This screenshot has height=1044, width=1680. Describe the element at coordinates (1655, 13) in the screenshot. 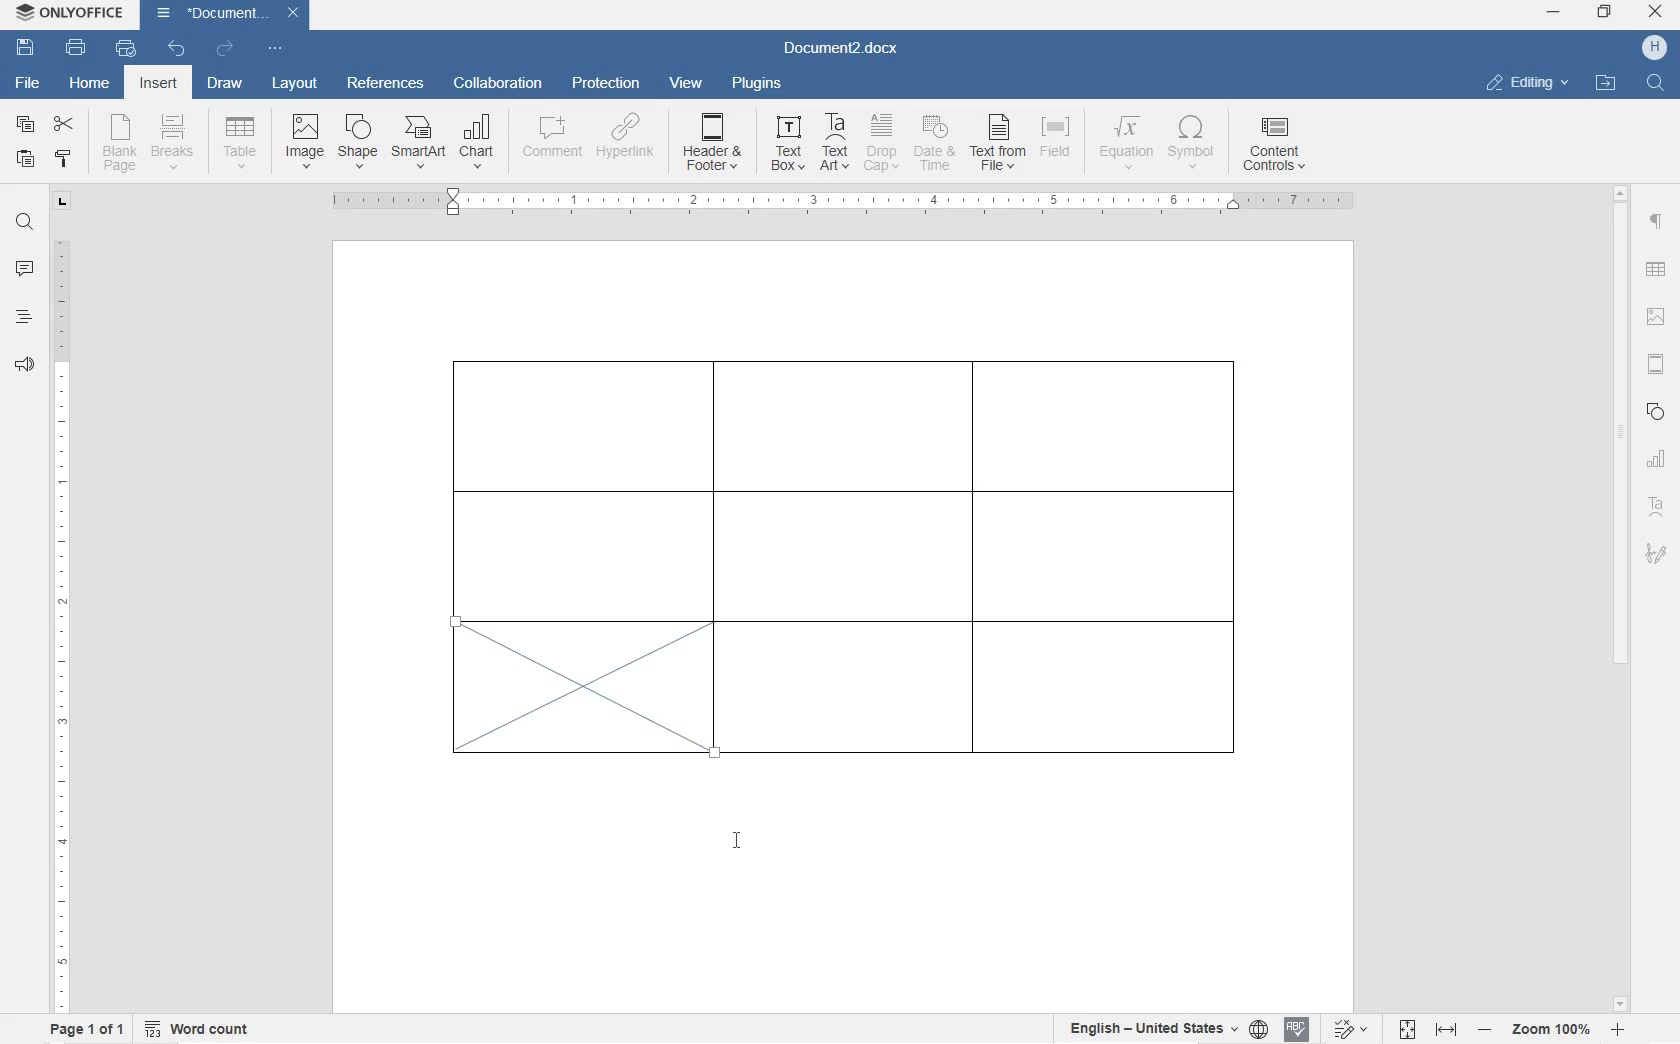

I see `close` at that location.